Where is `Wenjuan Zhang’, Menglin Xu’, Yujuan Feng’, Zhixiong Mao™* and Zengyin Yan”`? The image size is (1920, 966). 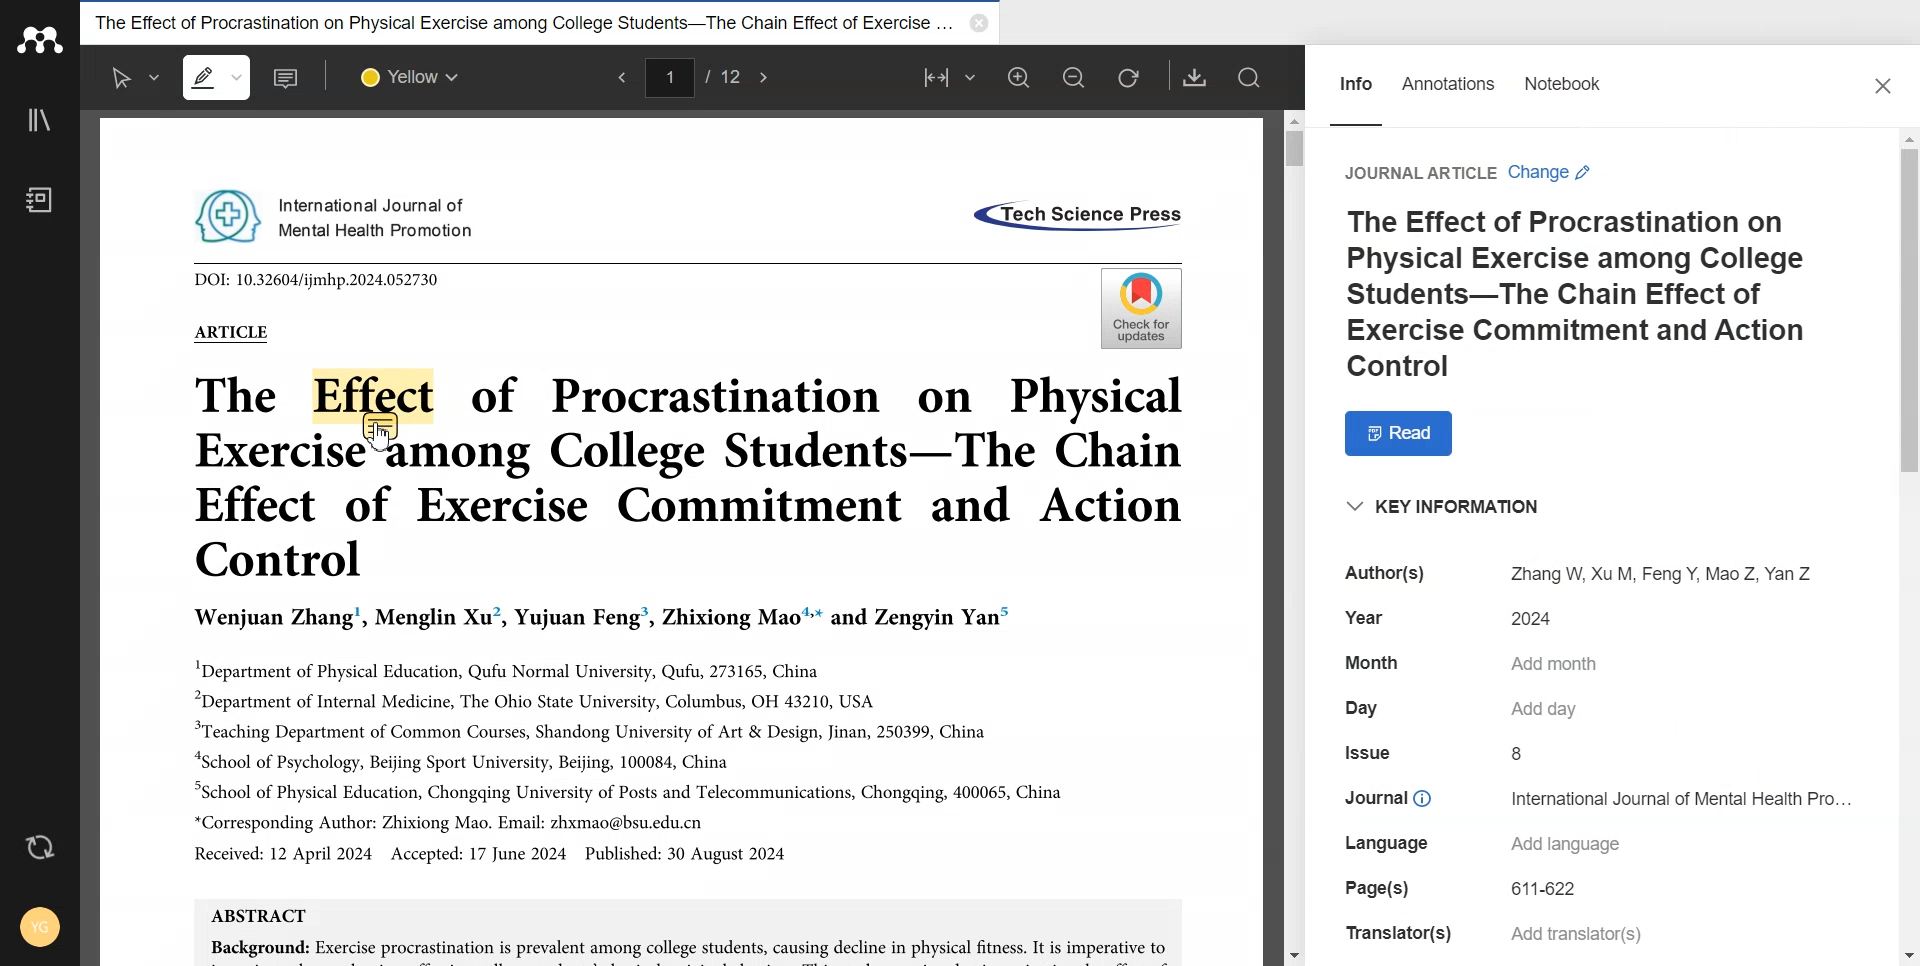
Wenjuan Zhang’, Menglin Xu’, Yujuan Feng’, Zhixiong Mao™* and Zengyin Yan” is located at coordinates (602, 619).